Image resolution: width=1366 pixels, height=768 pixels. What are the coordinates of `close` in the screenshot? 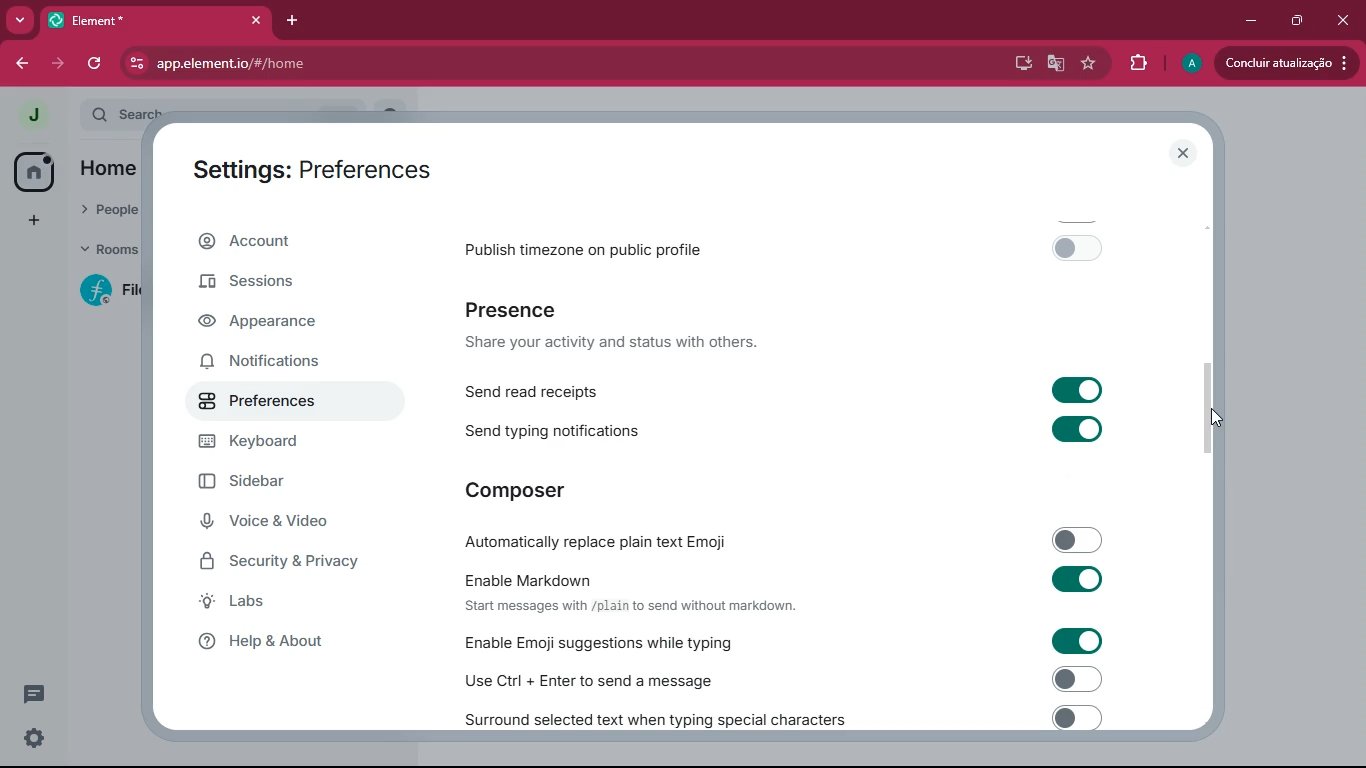 It's located at (1180, 153).